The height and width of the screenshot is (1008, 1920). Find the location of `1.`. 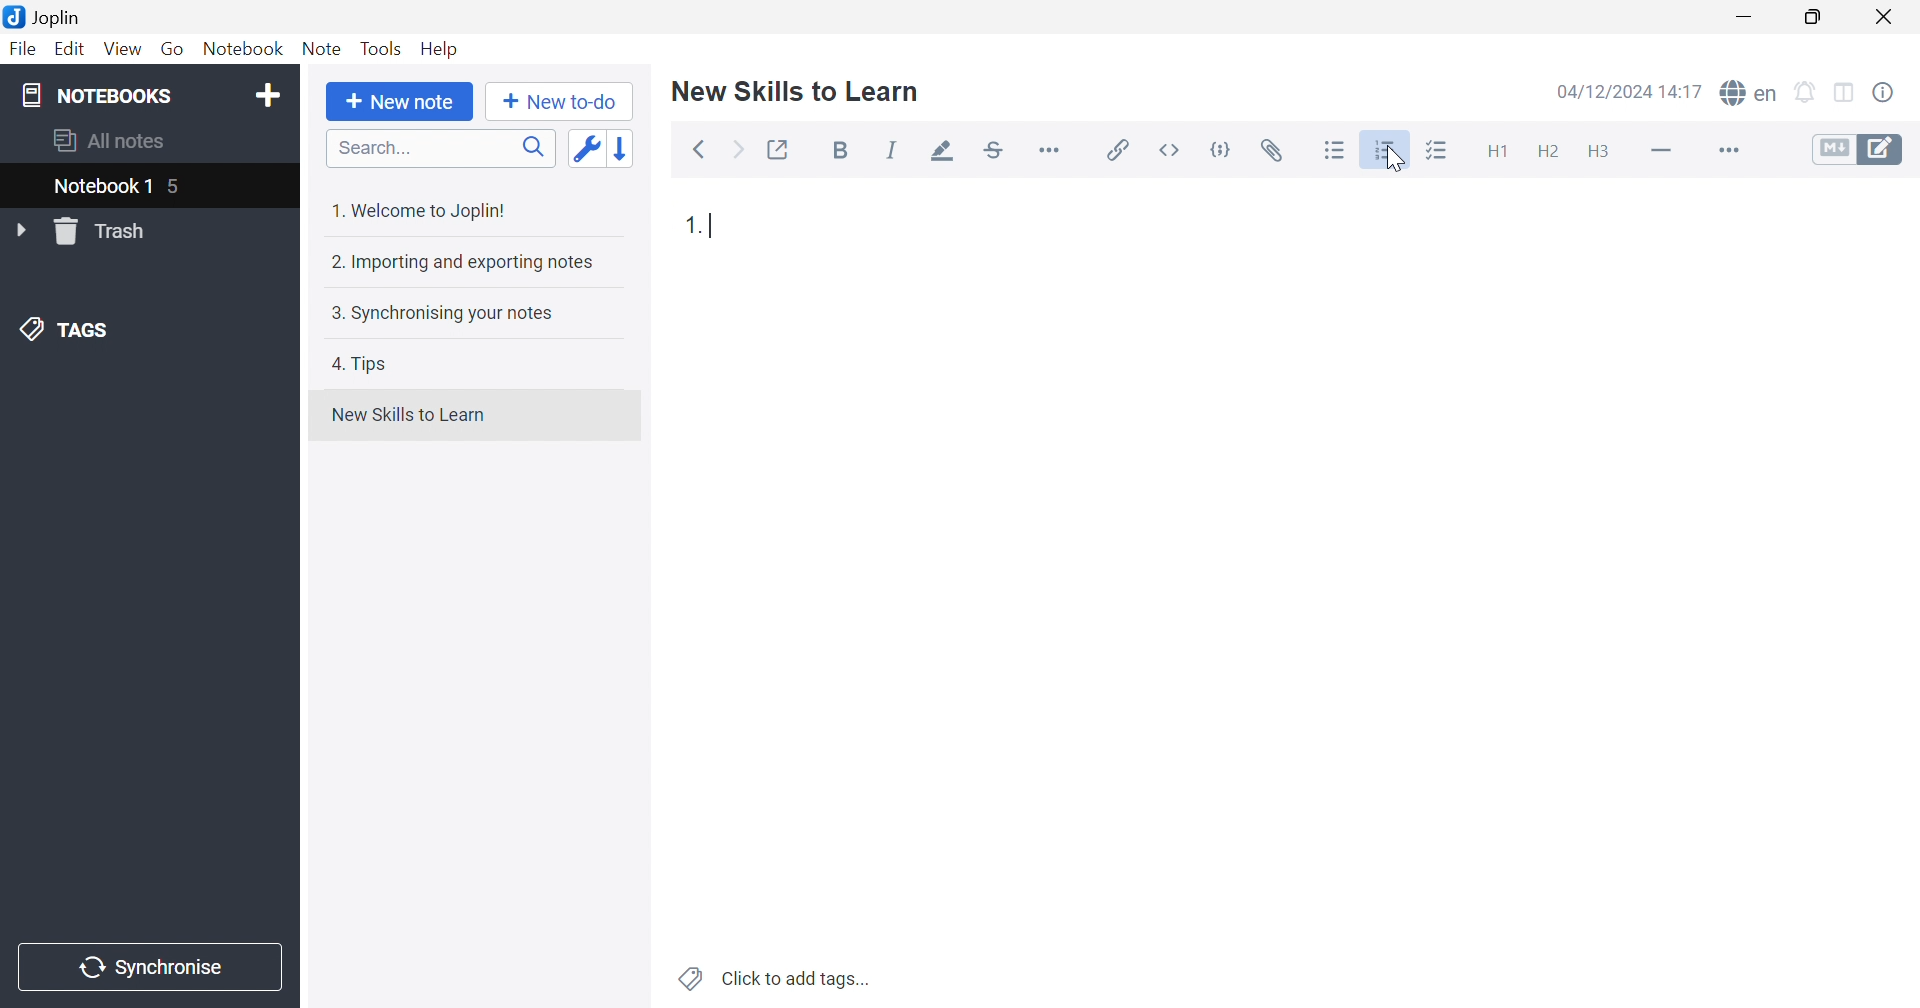

1. is located at coordinates (693, 225).